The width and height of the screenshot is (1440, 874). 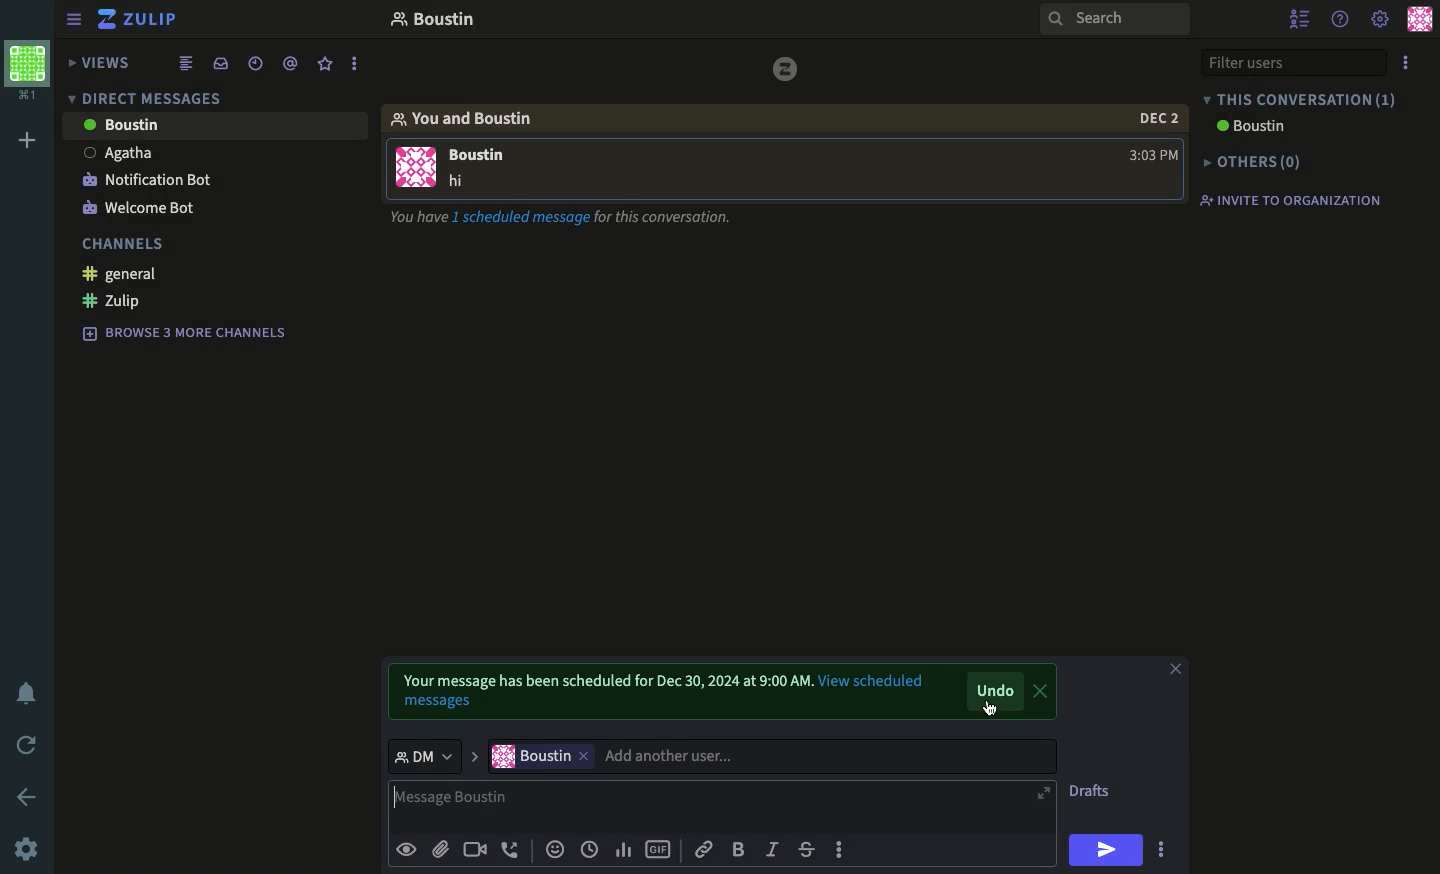 I want to click on boustin, so click(x=445, y=16).